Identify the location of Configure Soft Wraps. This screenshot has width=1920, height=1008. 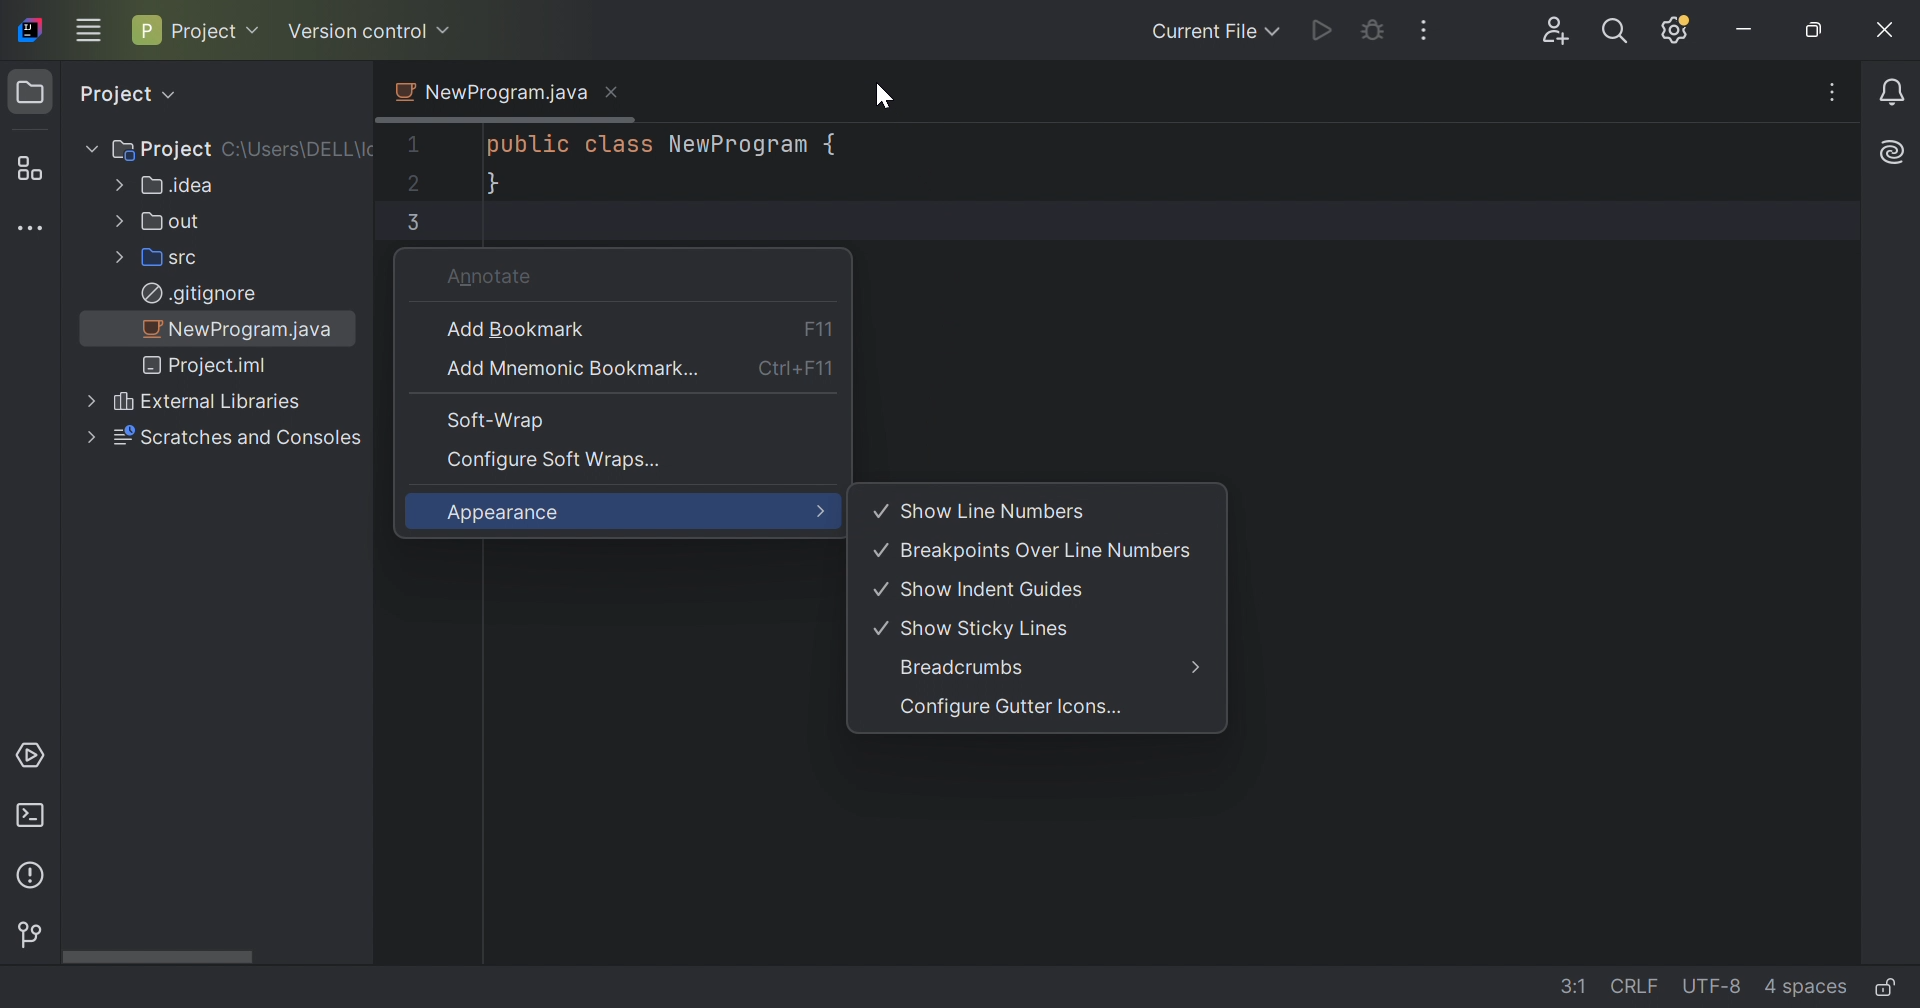
(556, 459).